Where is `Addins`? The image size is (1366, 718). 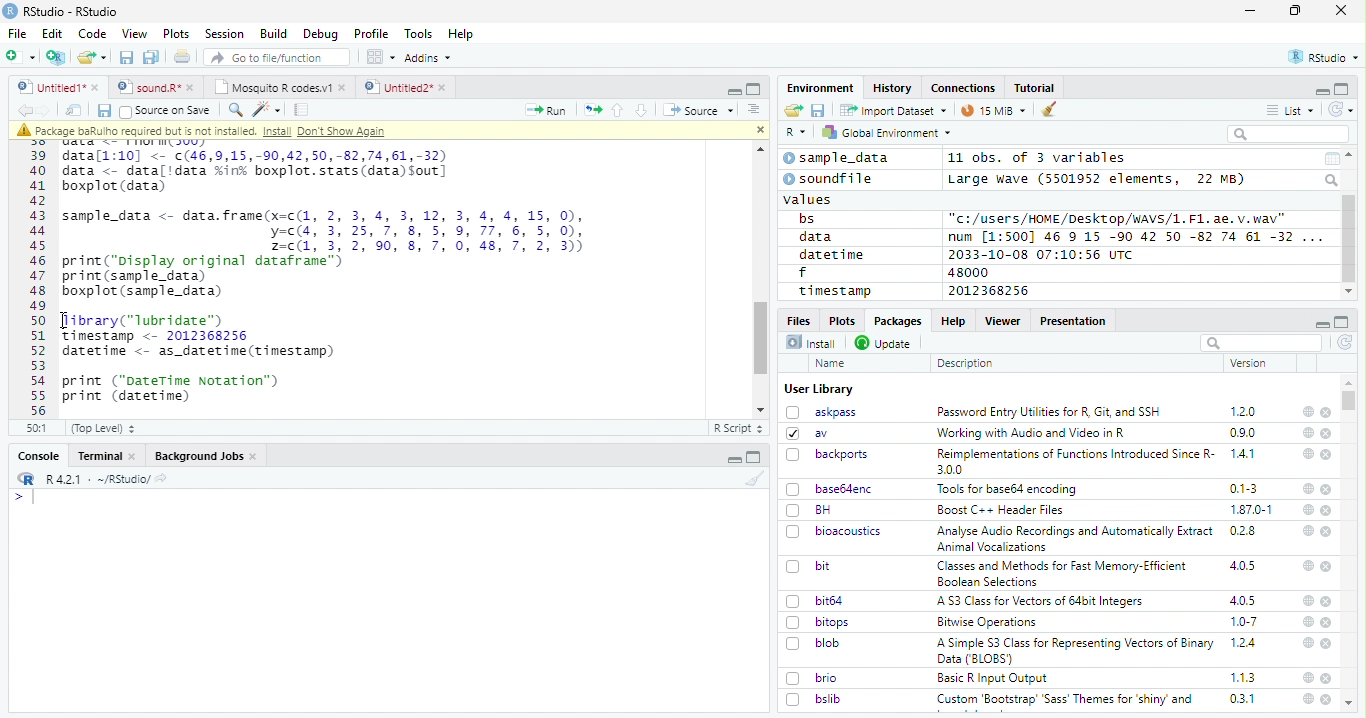
Addins is located at coordinates (428, 58).